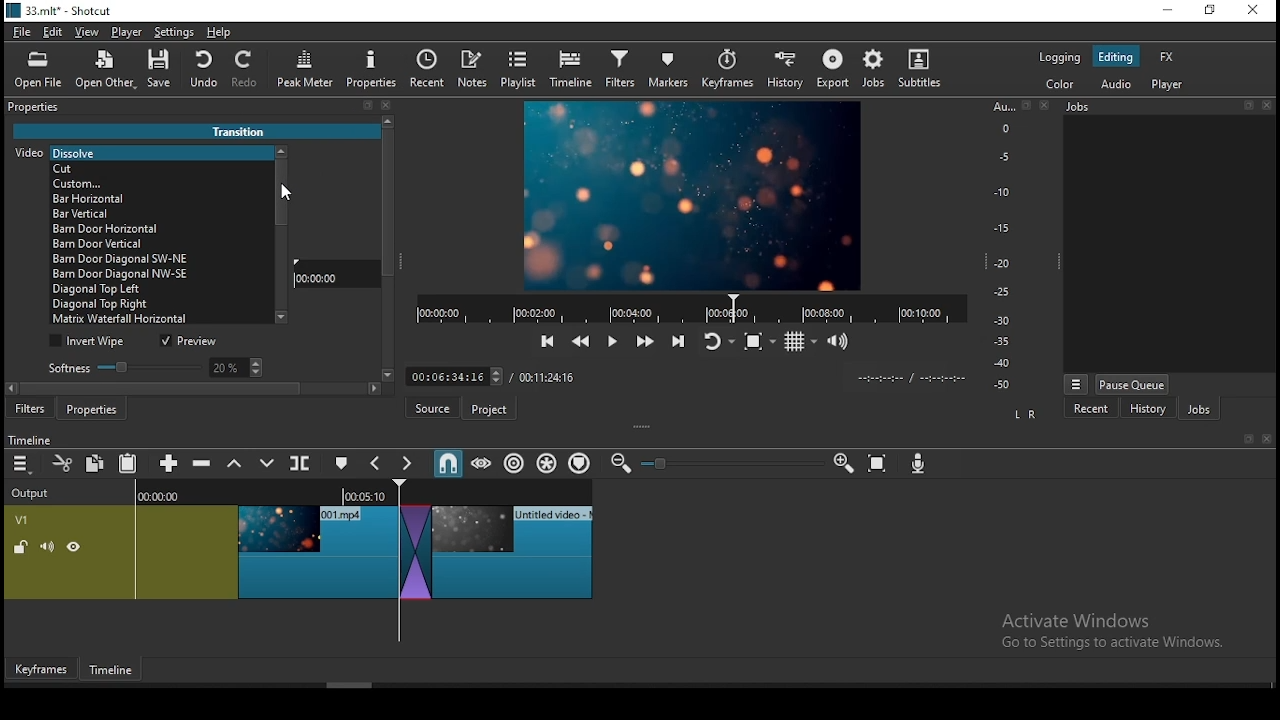  Describe the element at coordinates (163, 72) in the screenshot. I see `save` at that location.